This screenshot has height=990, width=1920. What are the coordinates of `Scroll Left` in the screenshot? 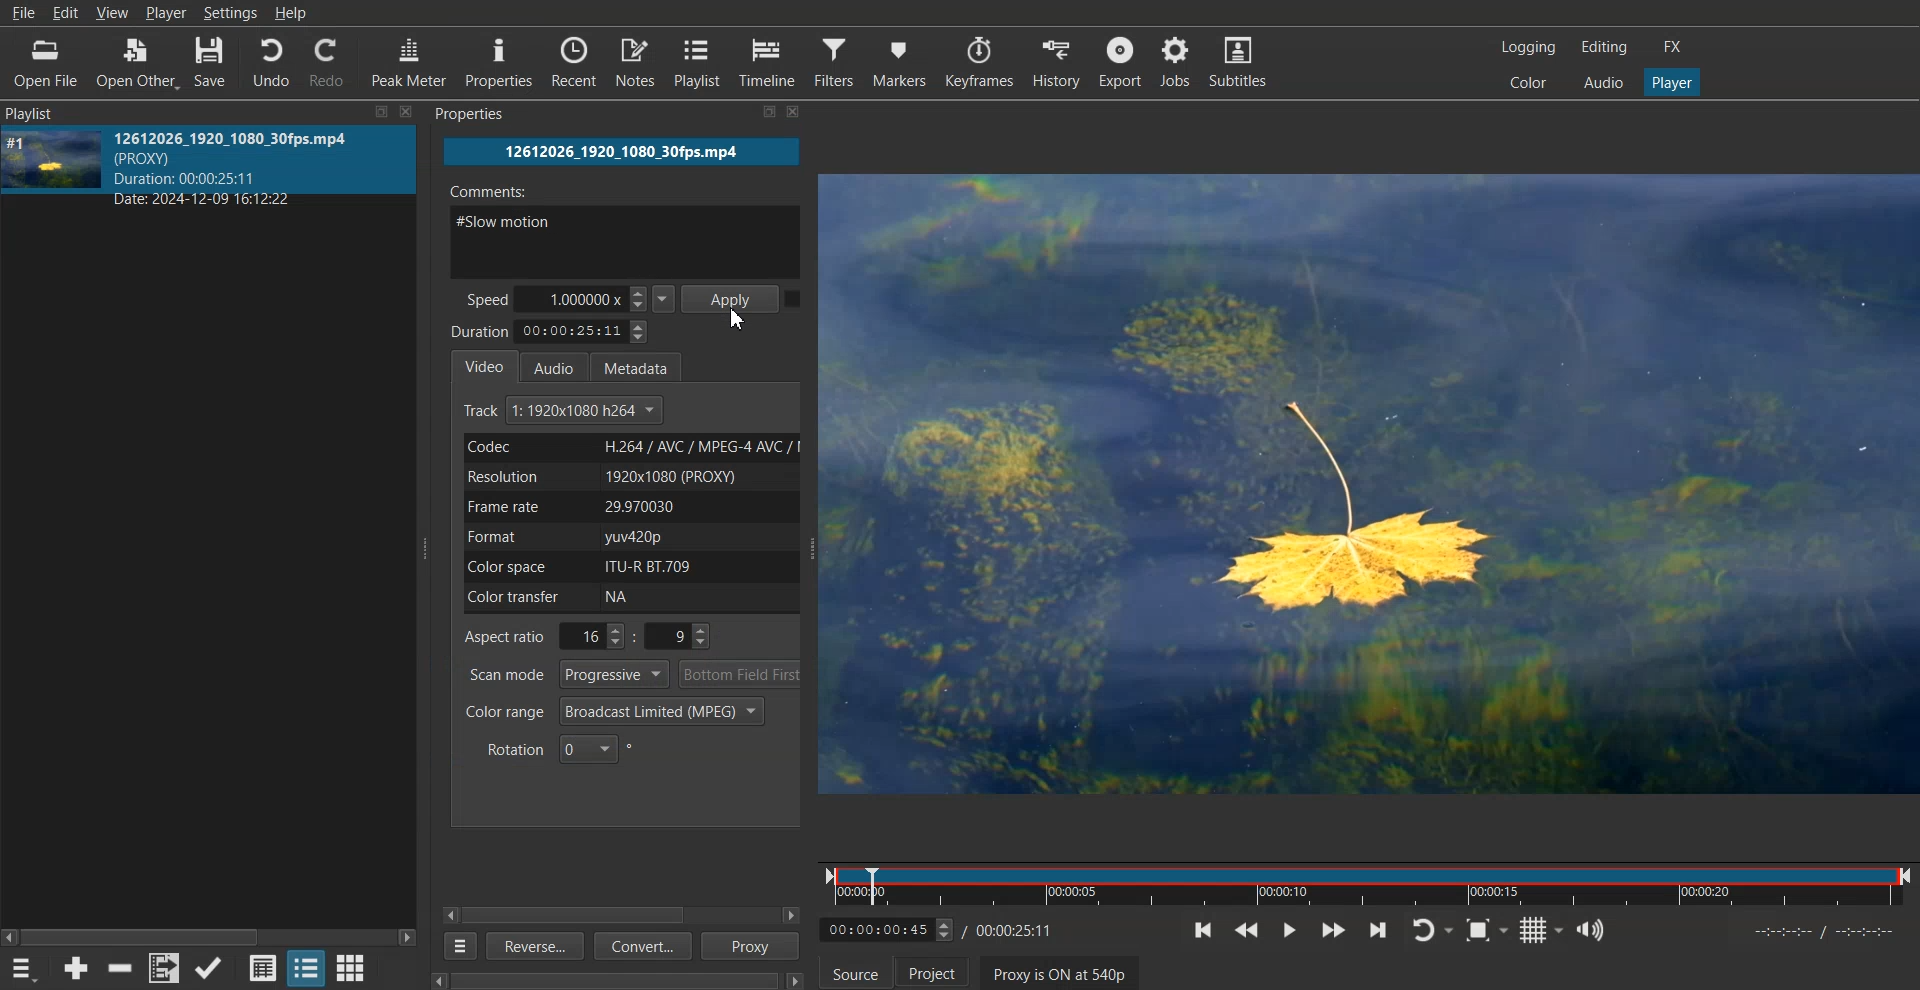 It's located at (451, 914).